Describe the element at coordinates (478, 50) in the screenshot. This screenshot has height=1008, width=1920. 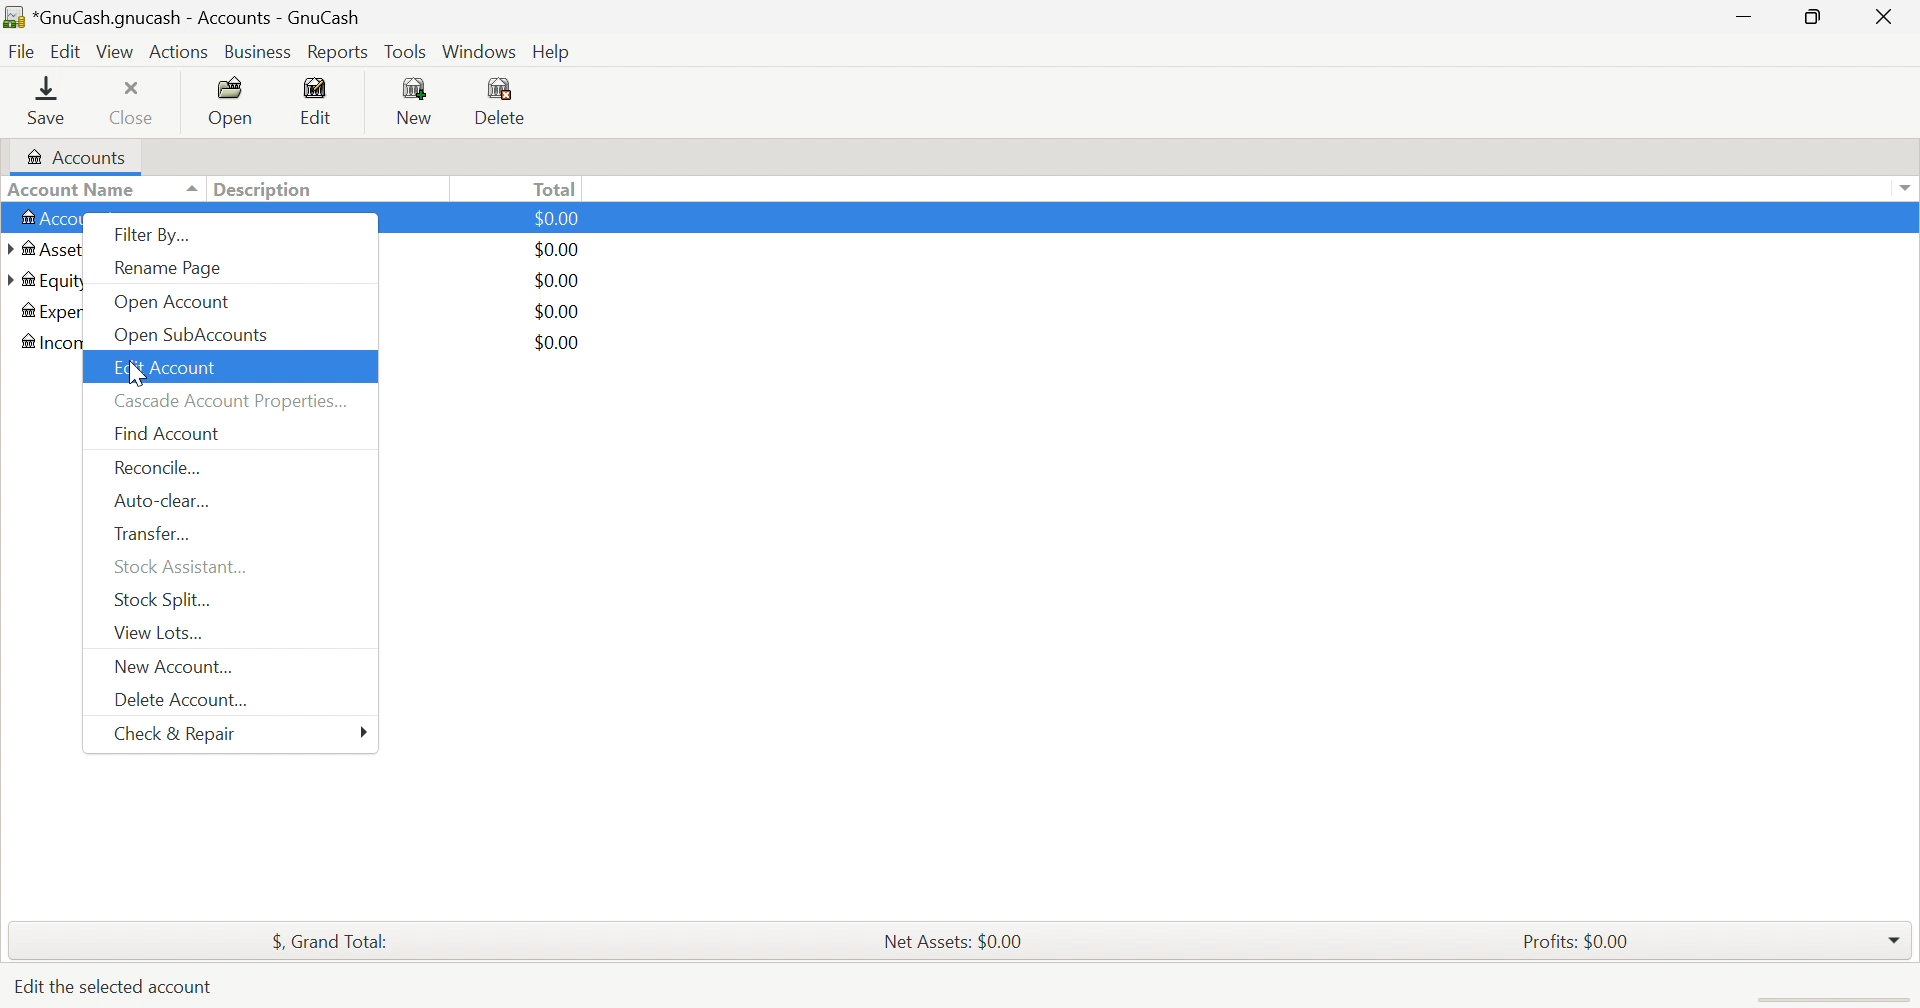
I see `Windows` at that location.